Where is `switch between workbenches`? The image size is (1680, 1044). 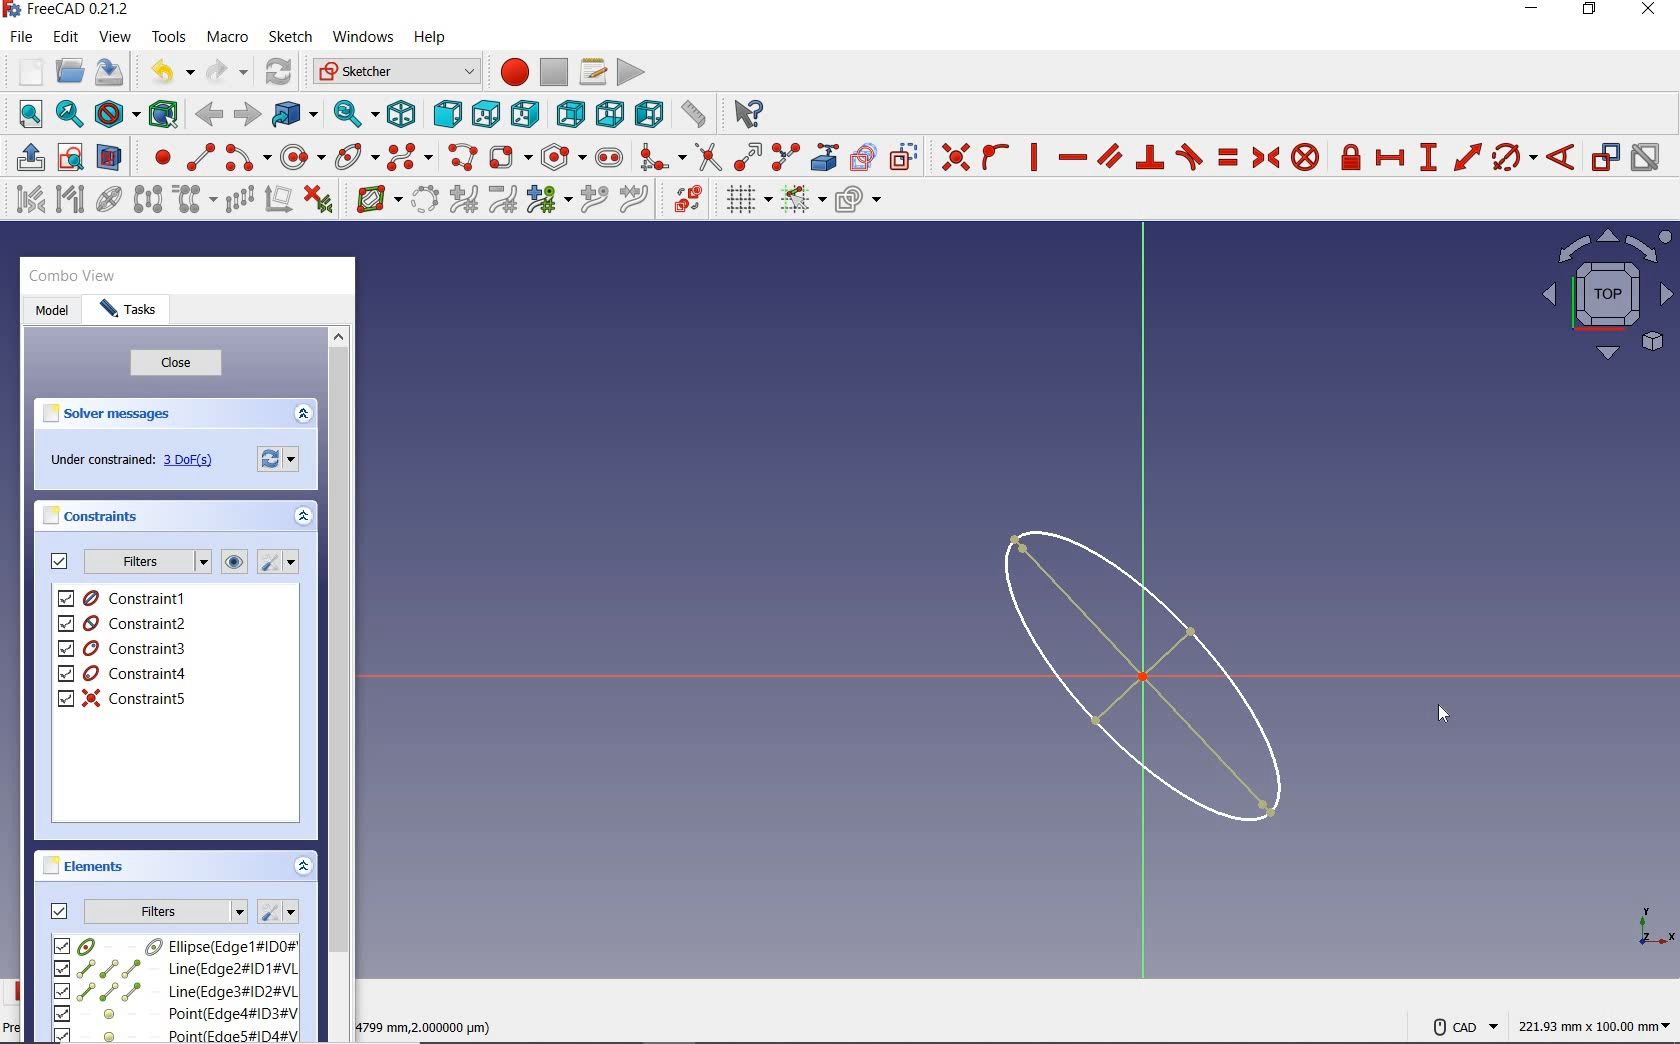
switch between workbenches is located at coordinates (396, 72).